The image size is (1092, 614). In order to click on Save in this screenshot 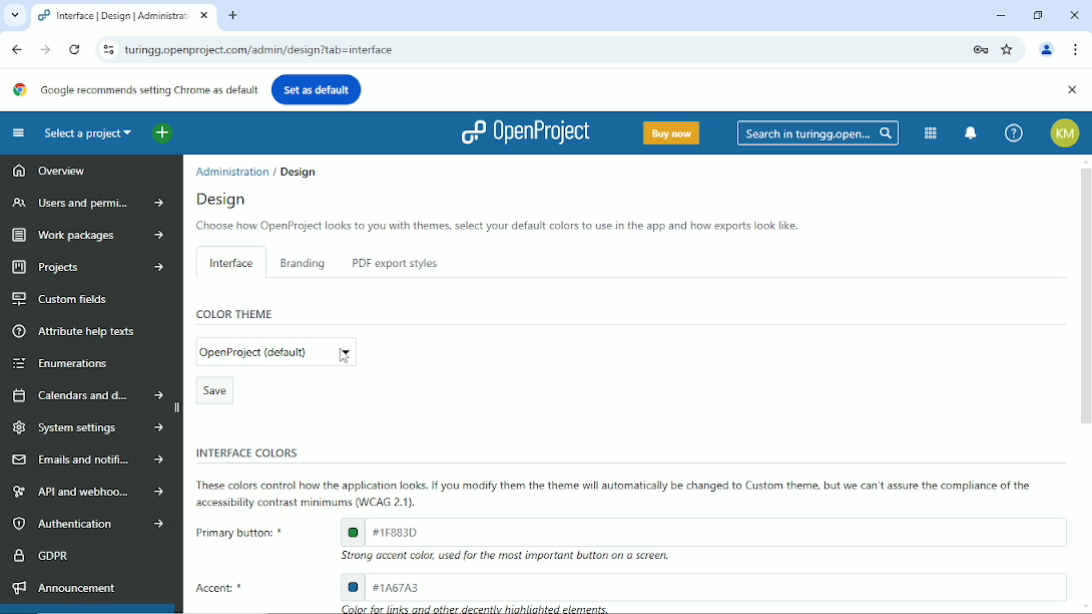, I will do `click(214, 388)`.